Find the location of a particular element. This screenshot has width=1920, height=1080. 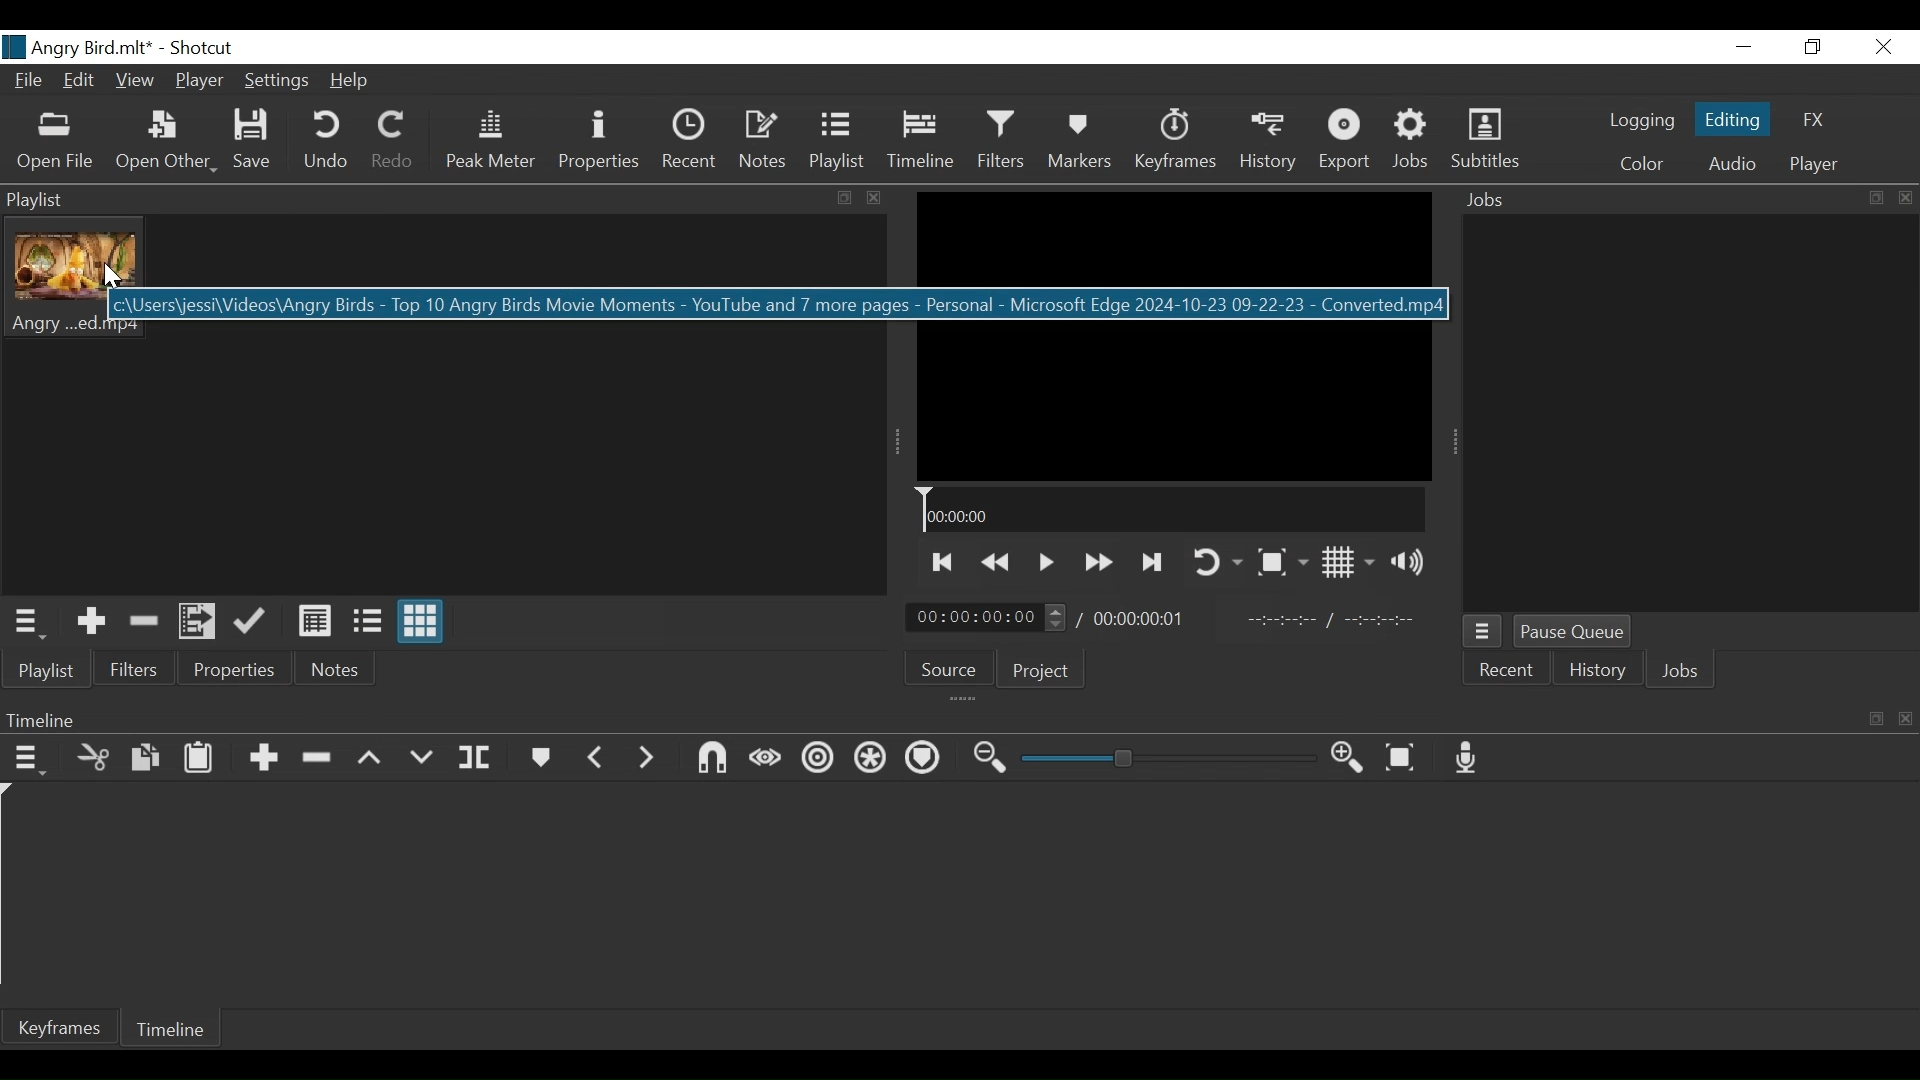

Save is located at coordinates (250, 140).